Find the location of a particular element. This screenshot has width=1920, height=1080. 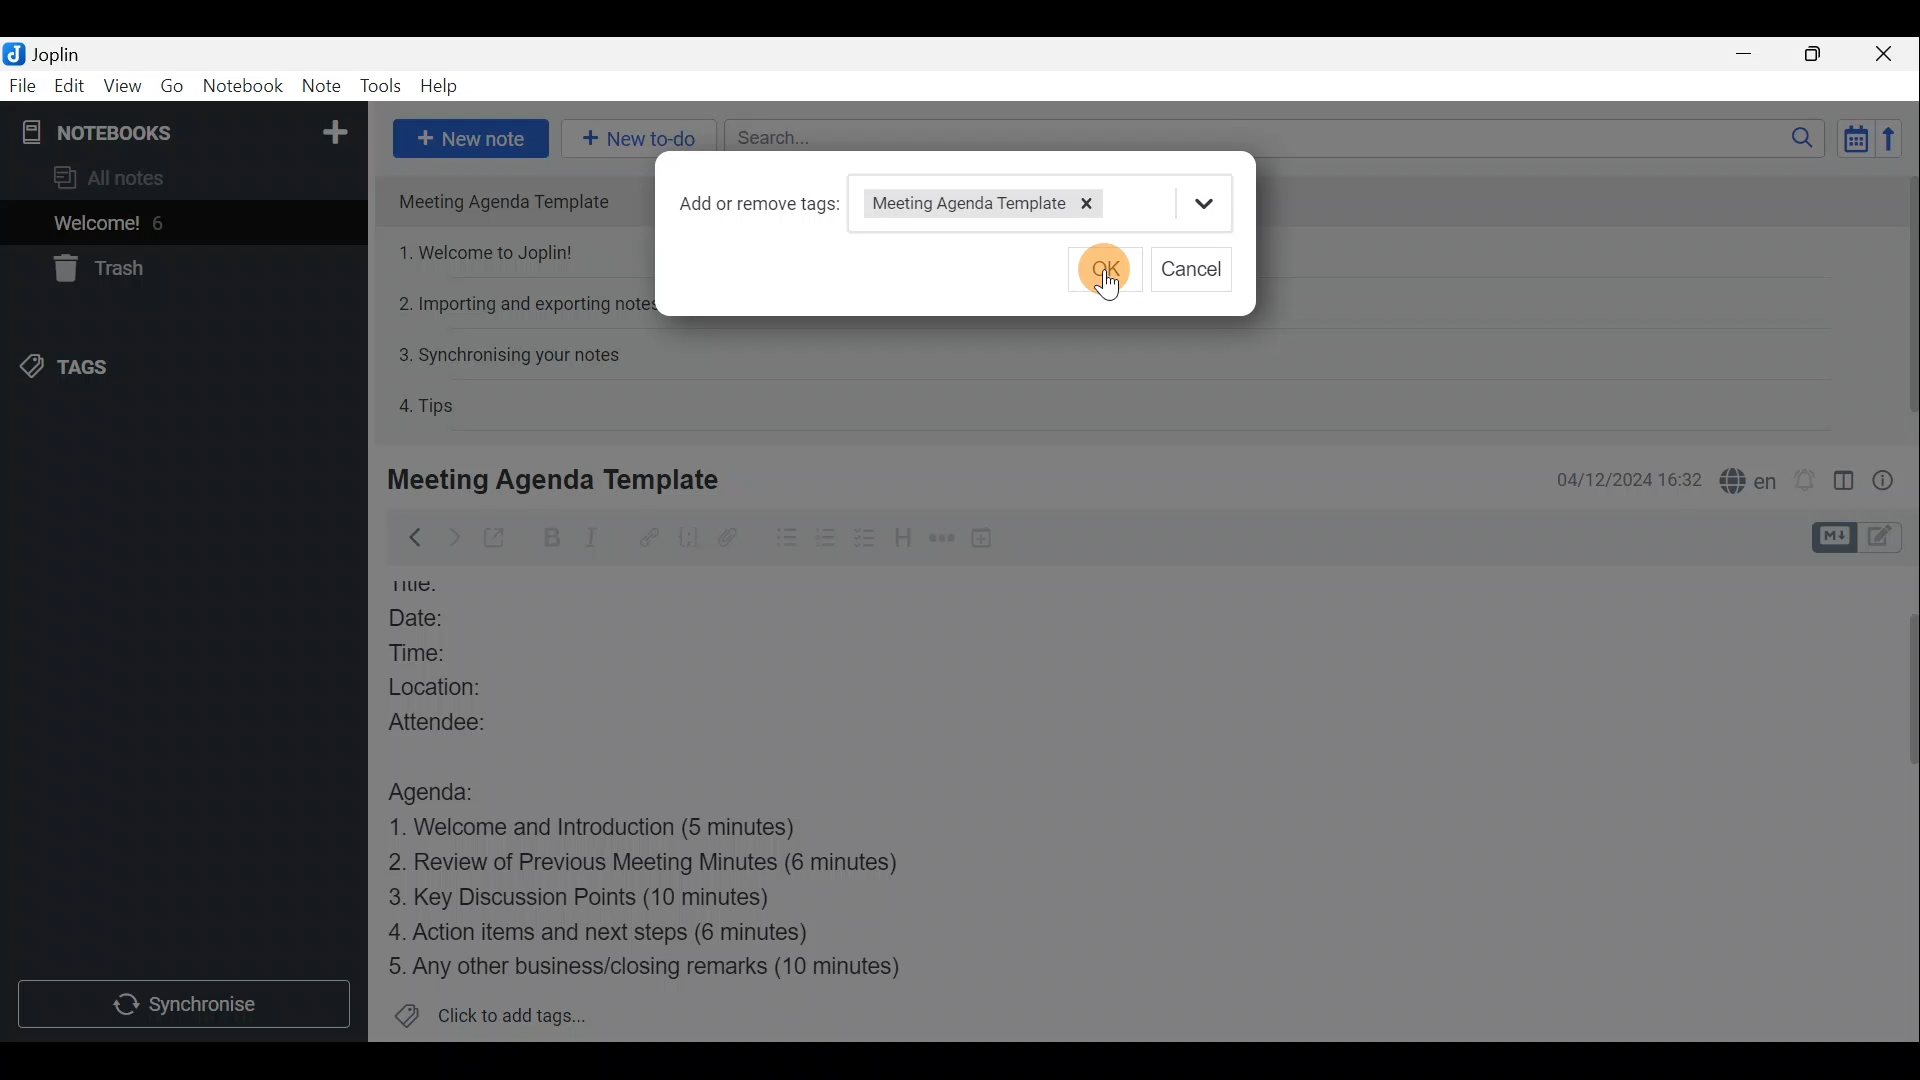

more options is located at coordinates (1202, 203).